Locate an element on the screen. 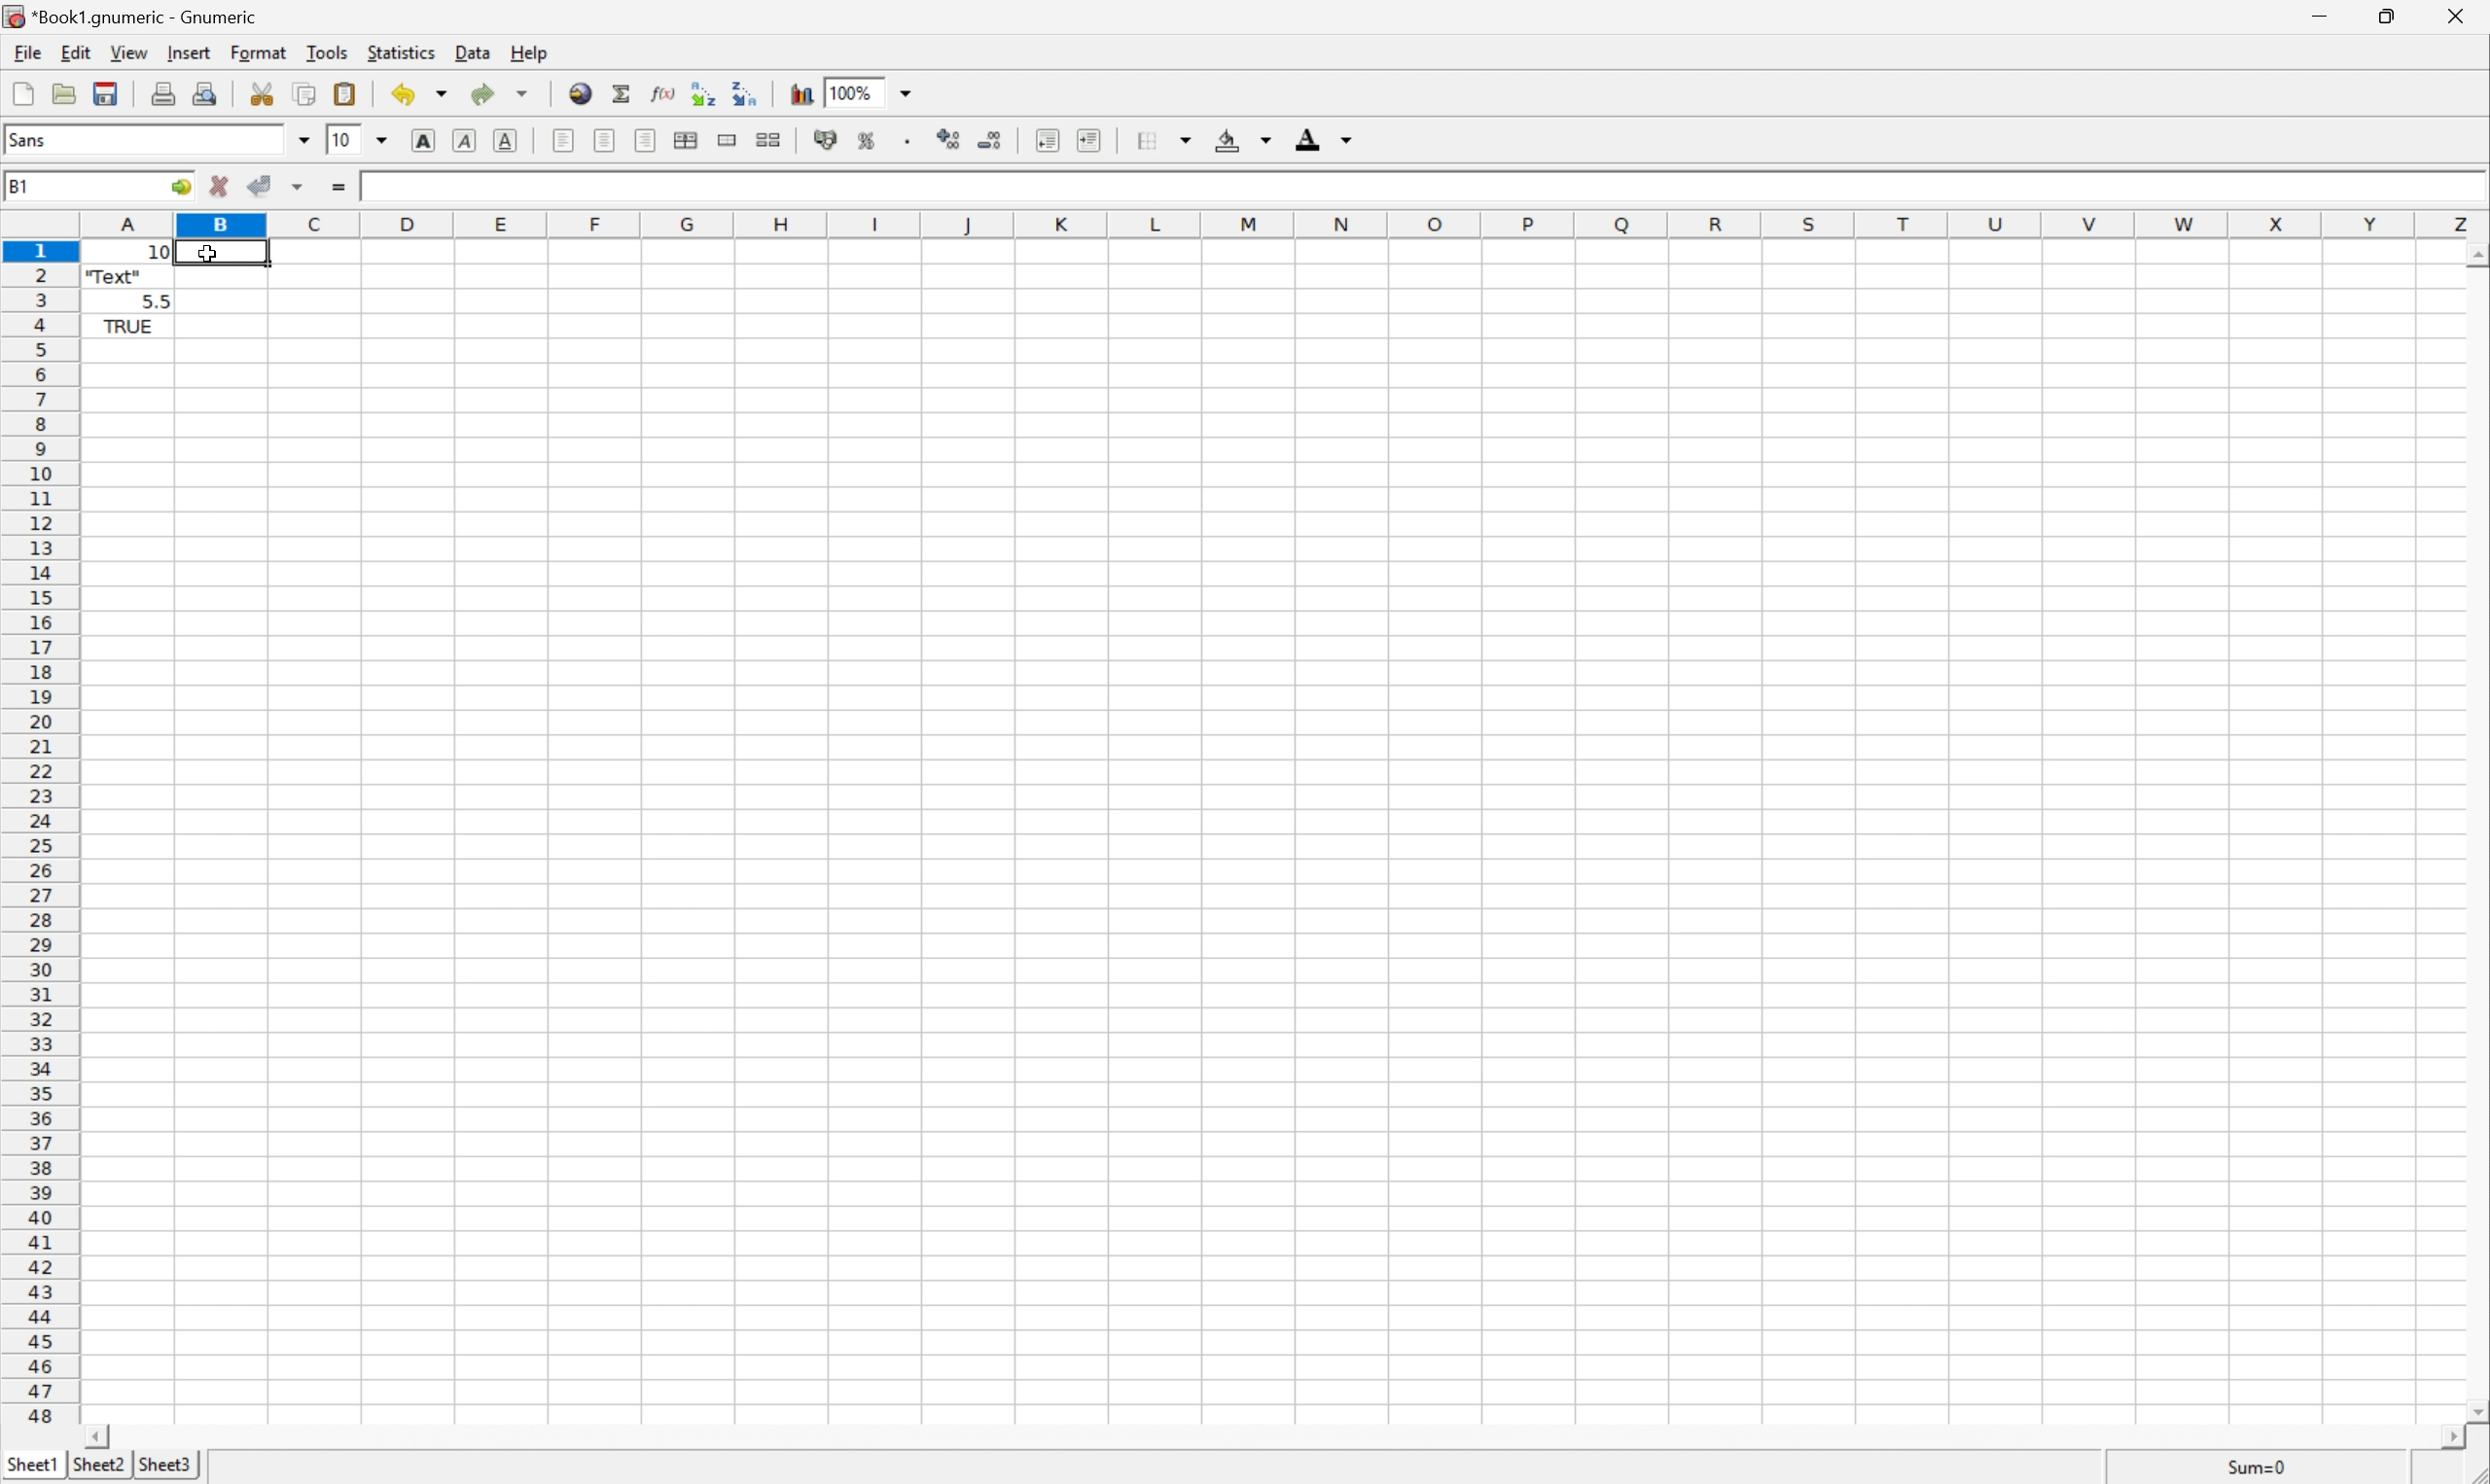  Bold is located at coordinates (425, 140).